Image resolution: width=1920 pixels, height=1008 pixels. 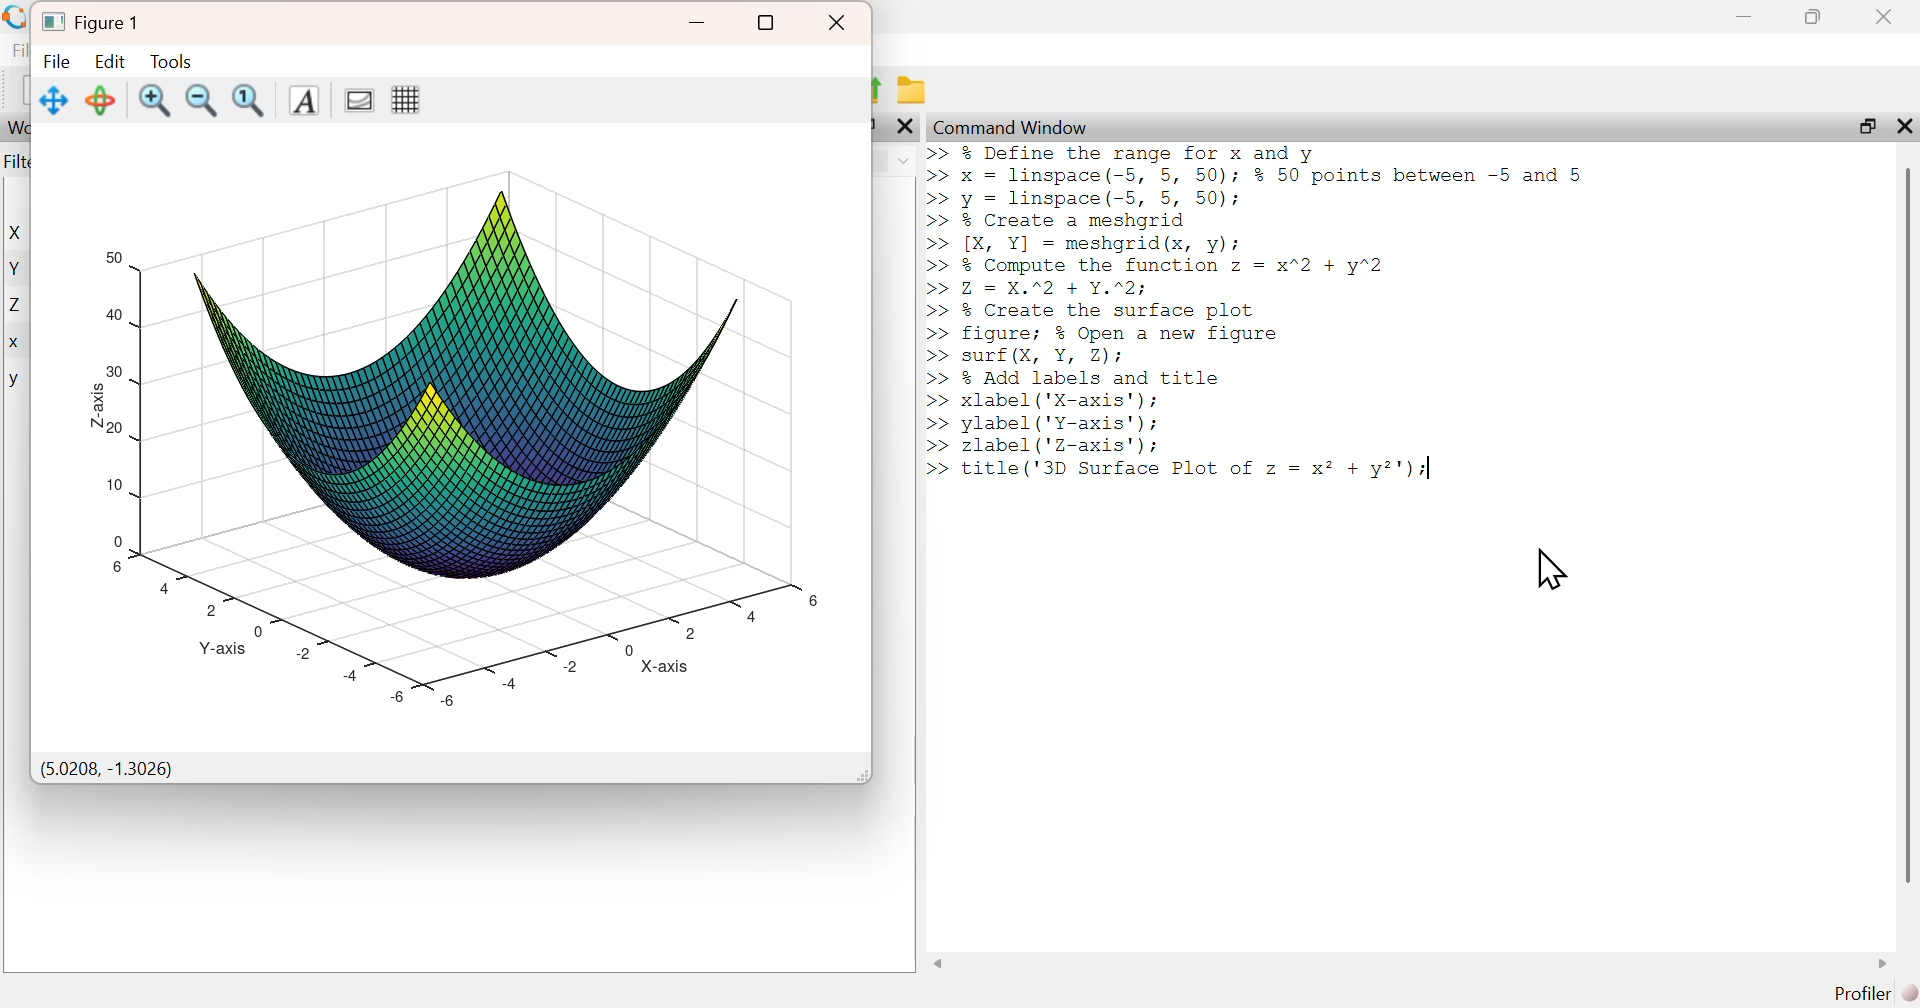 What do you see at coordinates (94, 20) in the screenshot?
I see `Figure 1` at bounding box center [94, 20].